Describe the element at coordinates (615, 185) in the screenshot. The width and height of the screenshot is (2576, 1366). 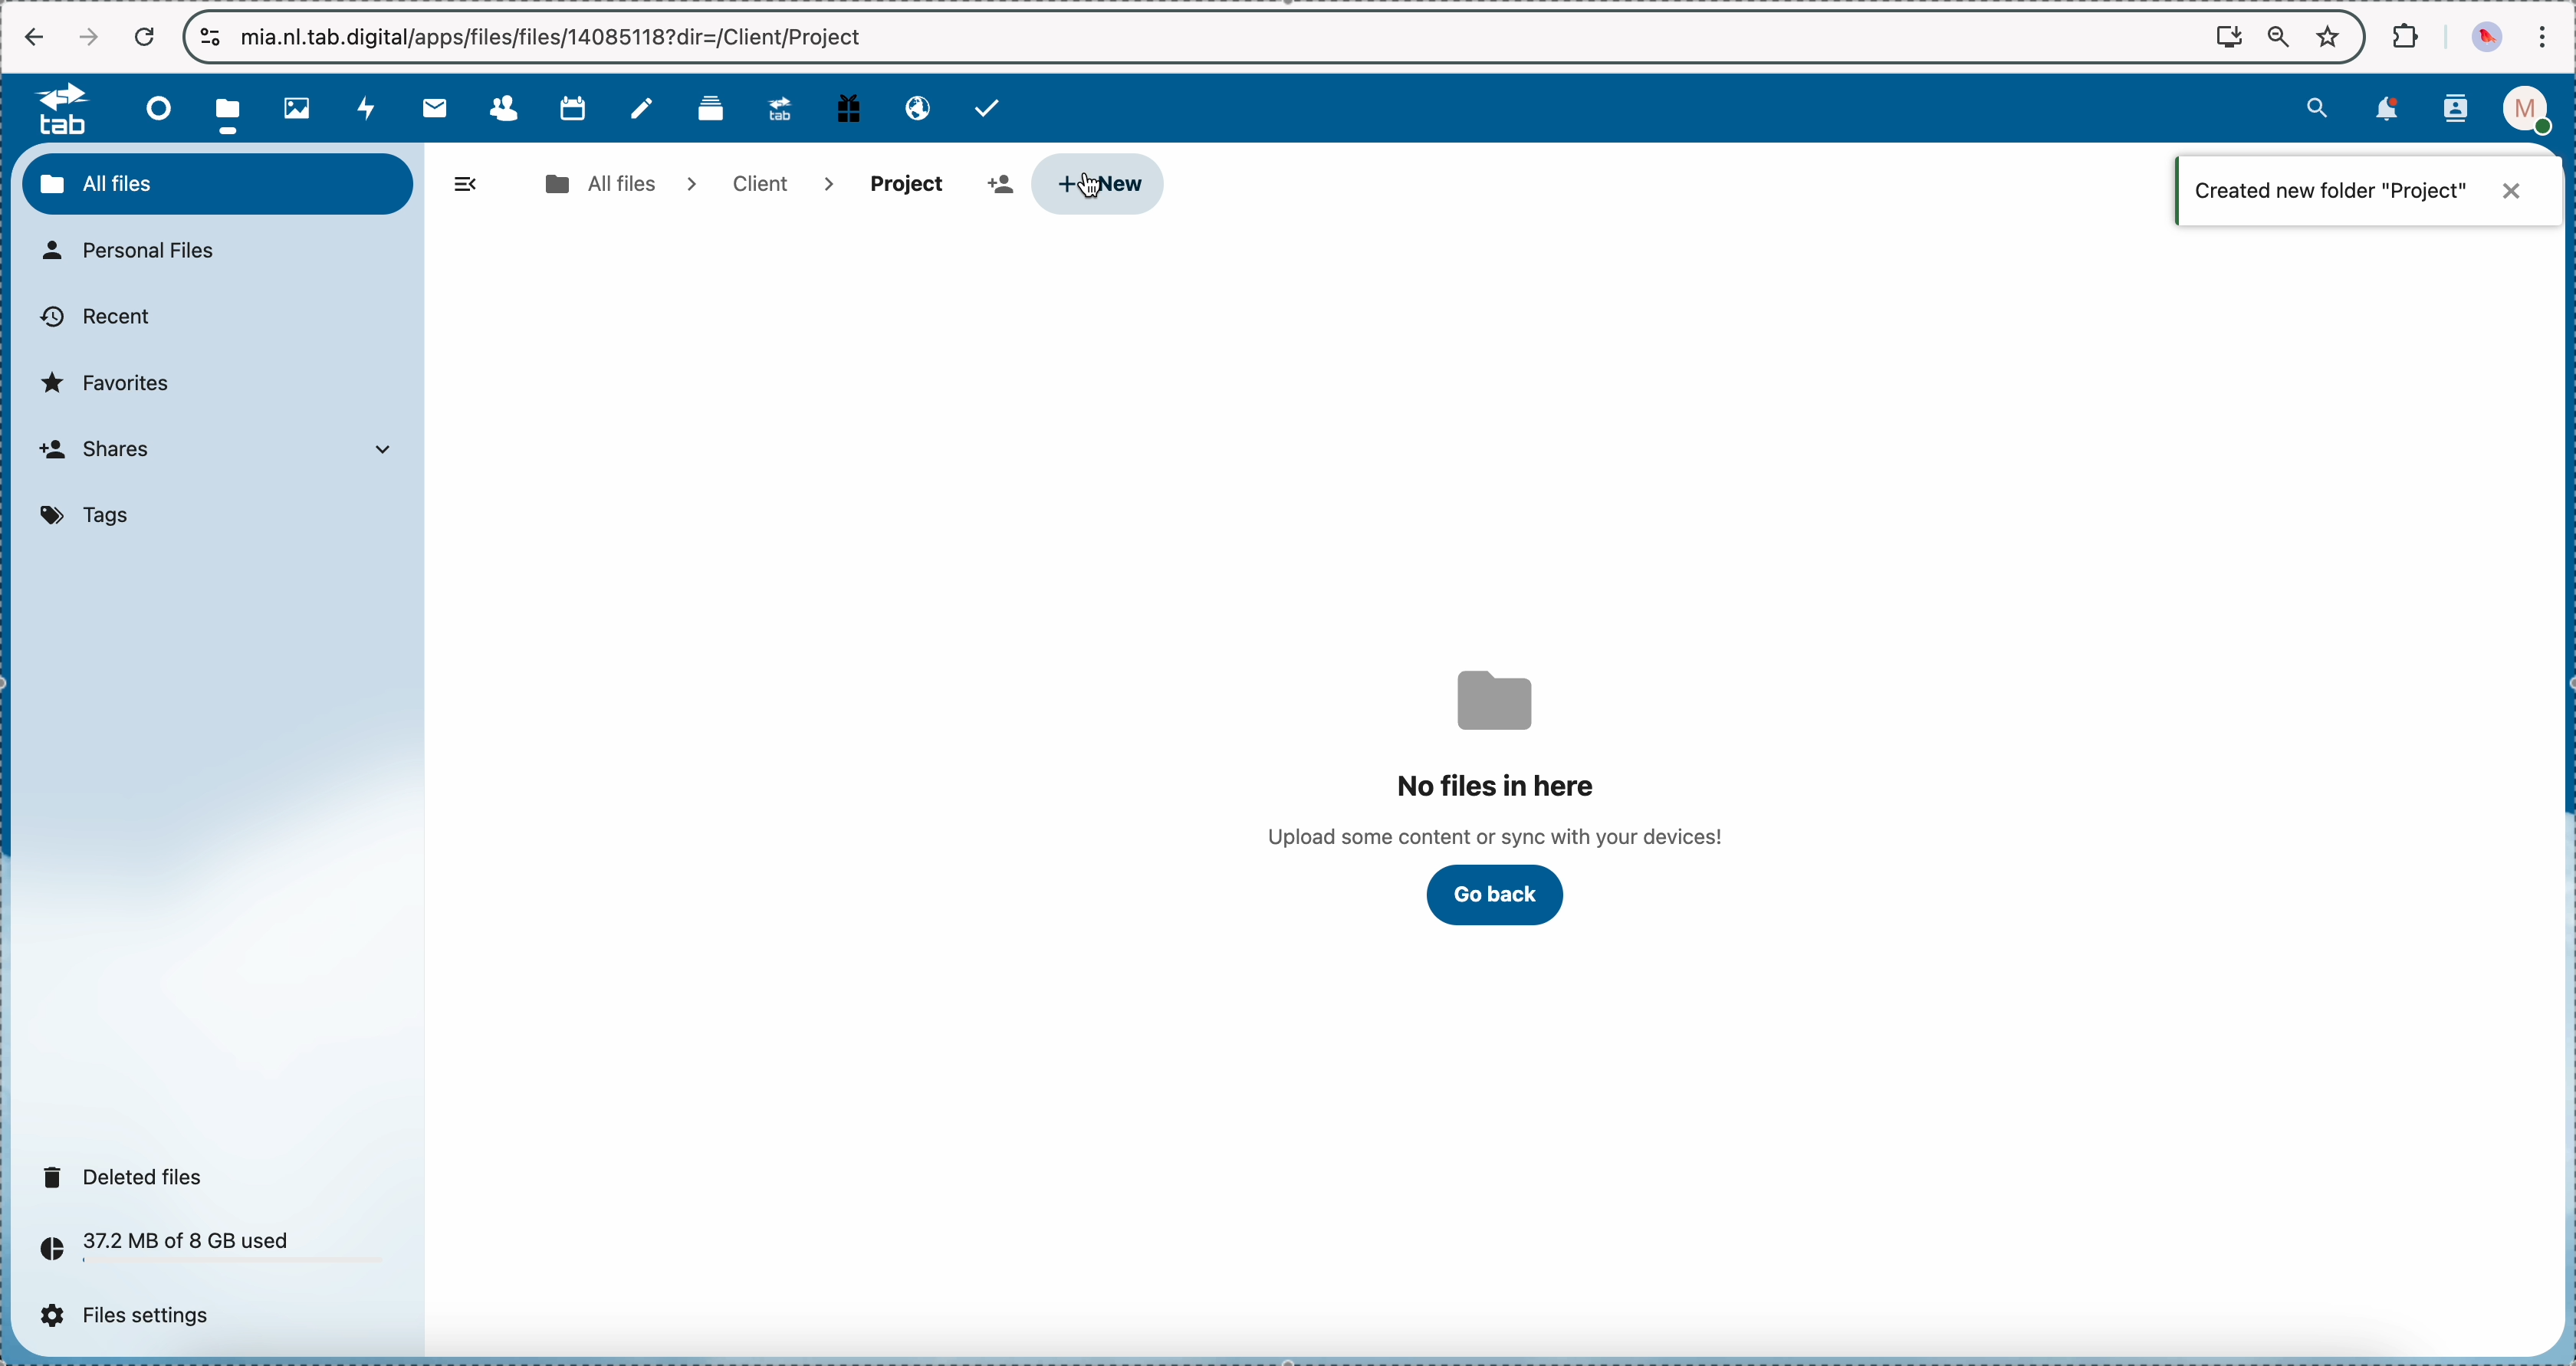
I see `all files` at that location.